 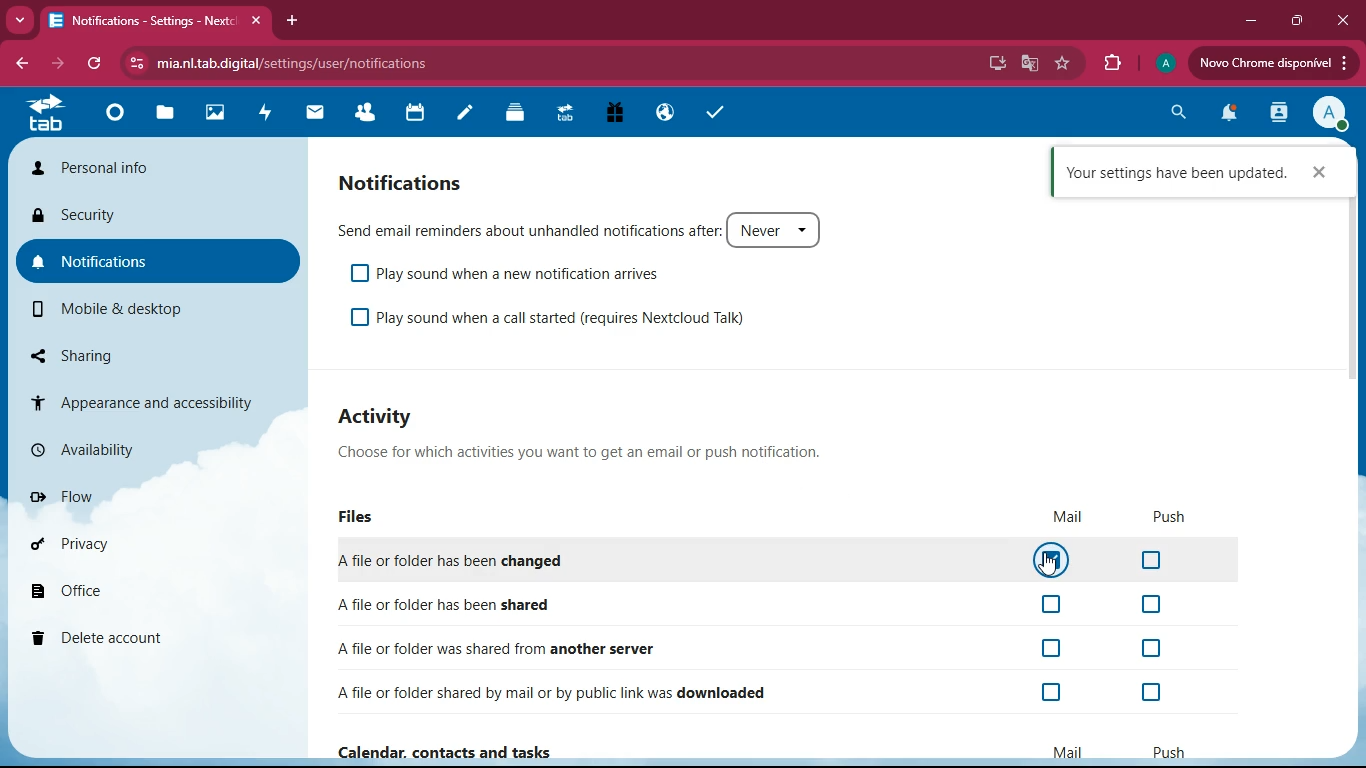 I want to click on favorites, so click(x=1065, y=65).